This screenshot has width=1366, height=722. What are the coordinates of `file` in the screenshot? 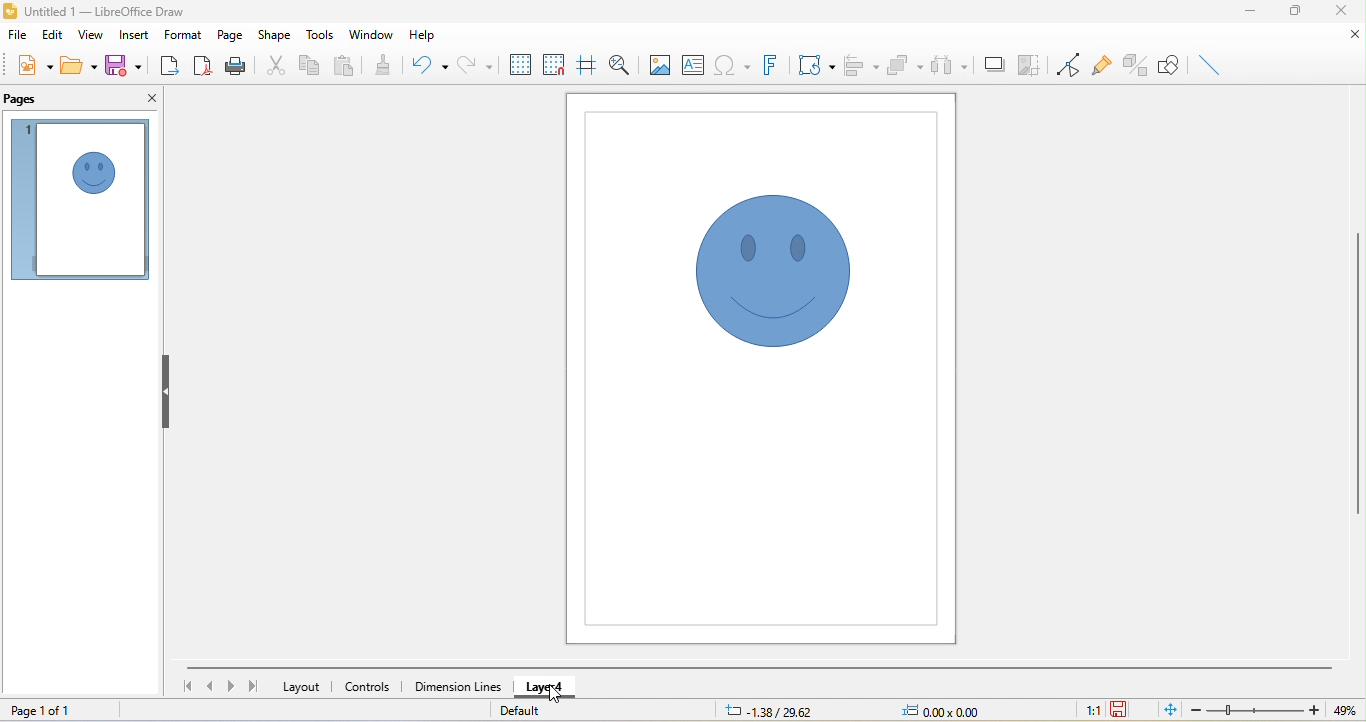 It's located at (18, 38).